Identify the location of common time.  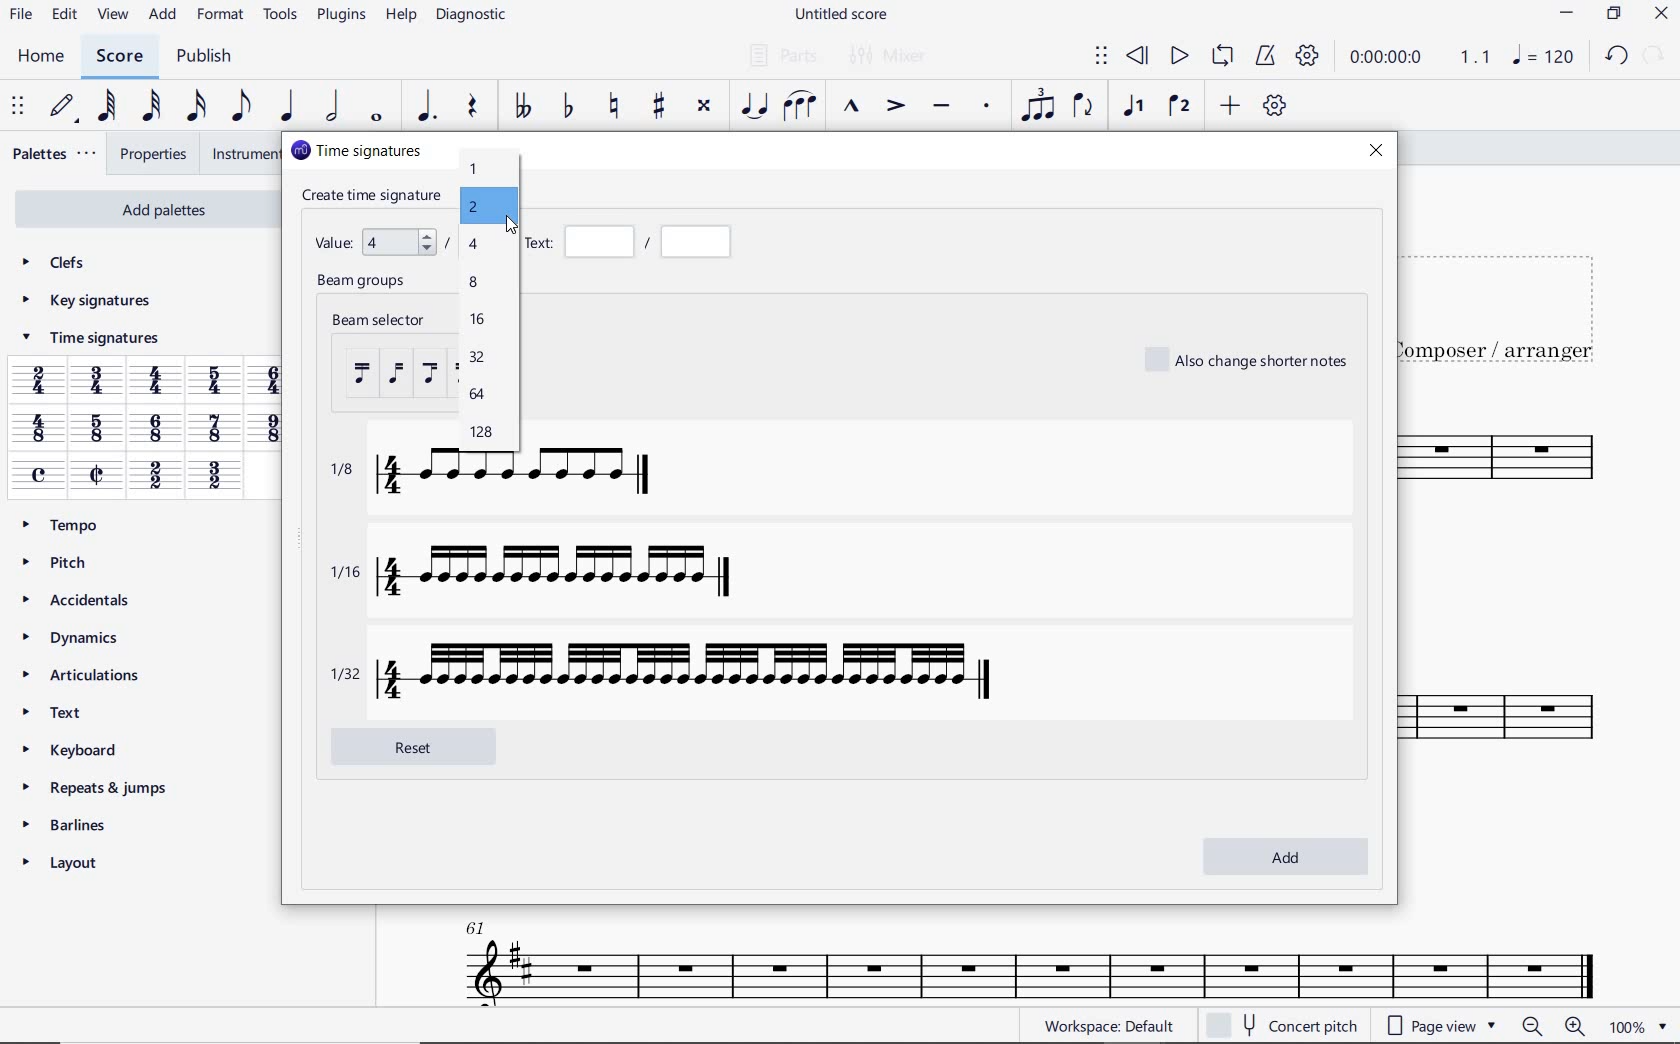
(40, 475).